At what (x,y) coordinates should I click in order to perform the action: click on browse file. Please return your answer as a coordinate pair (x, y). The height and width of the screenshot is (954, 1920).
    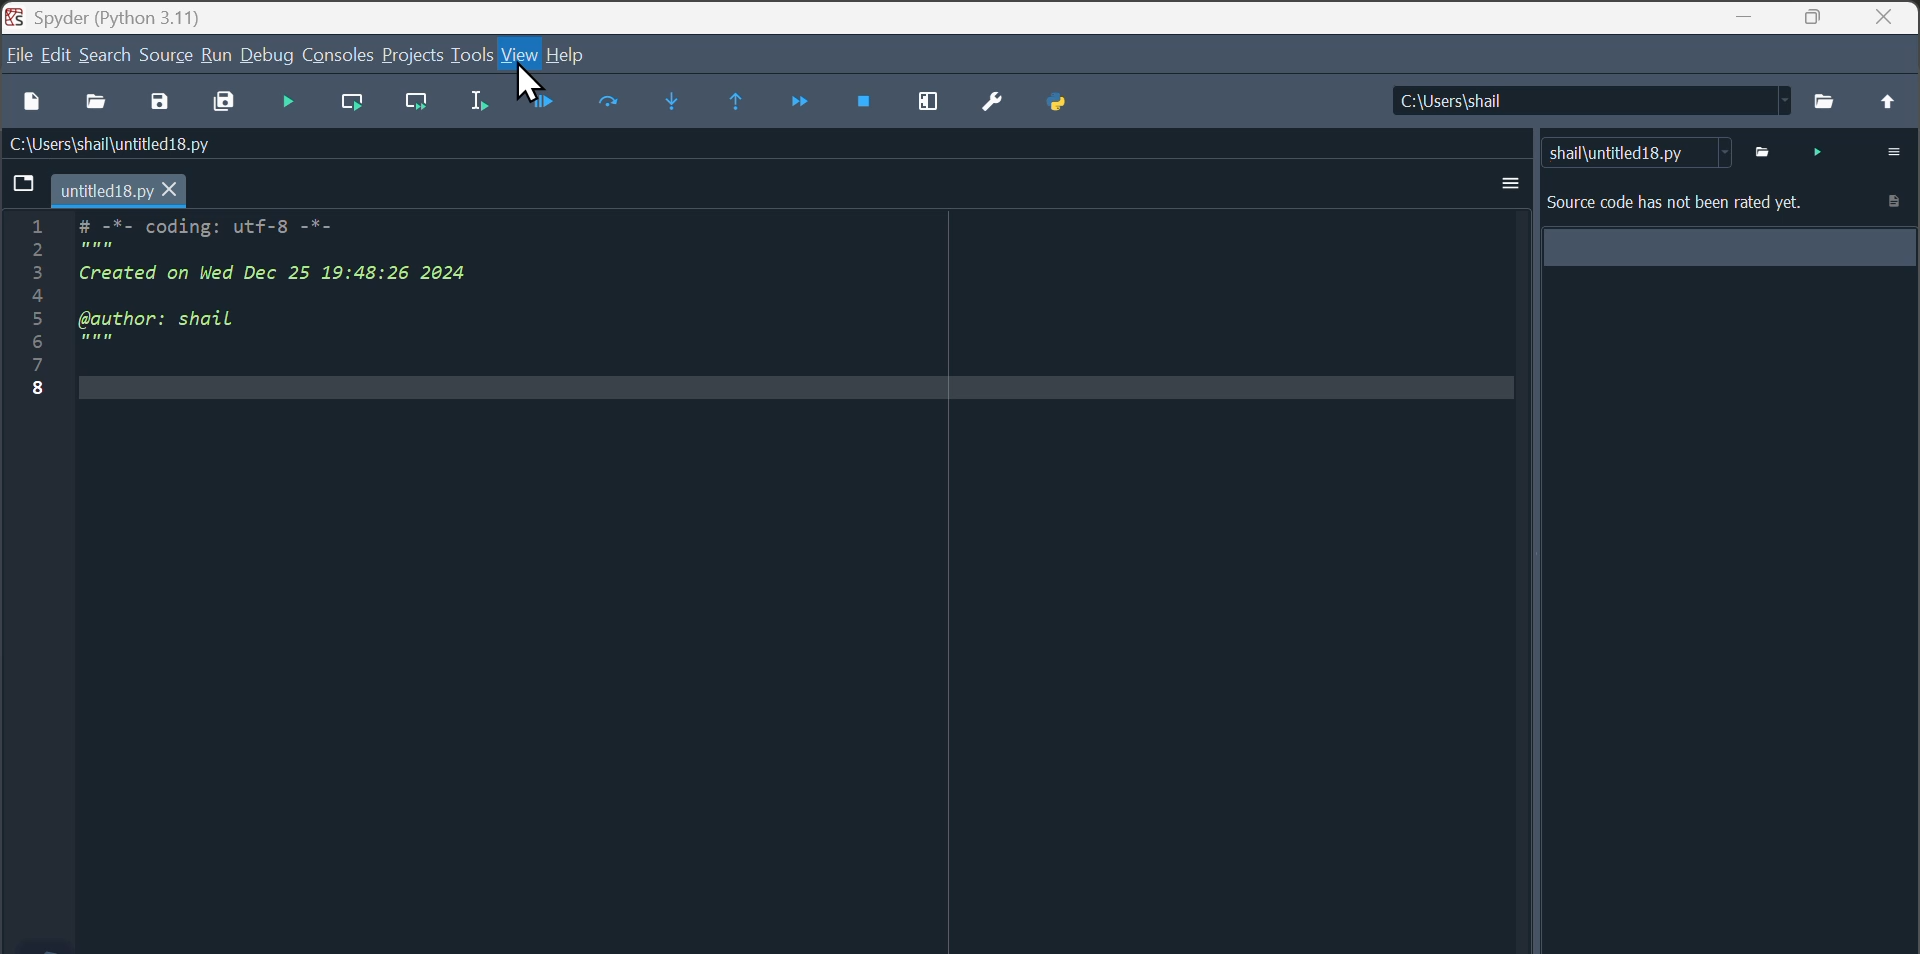
    Looking at the image, I should click on (1825, 99).